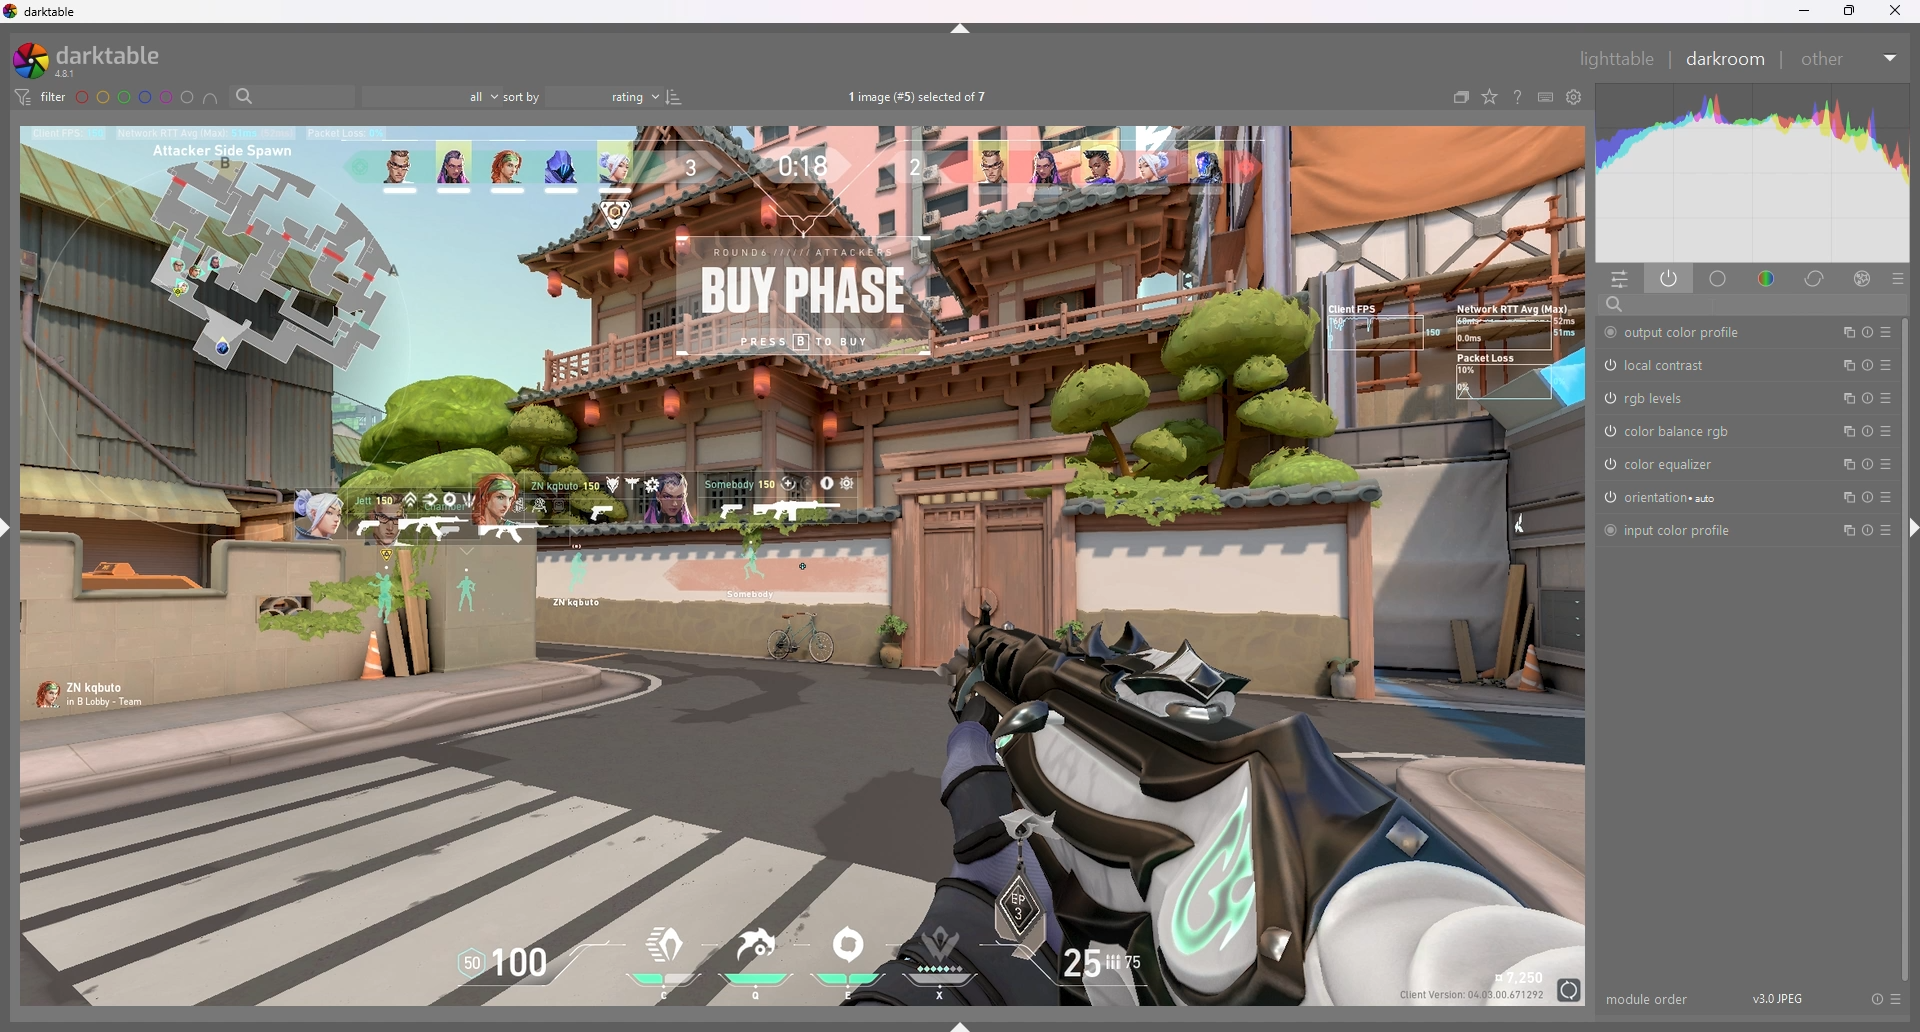  I want to click on multiple instances action, so click(1846, 497).